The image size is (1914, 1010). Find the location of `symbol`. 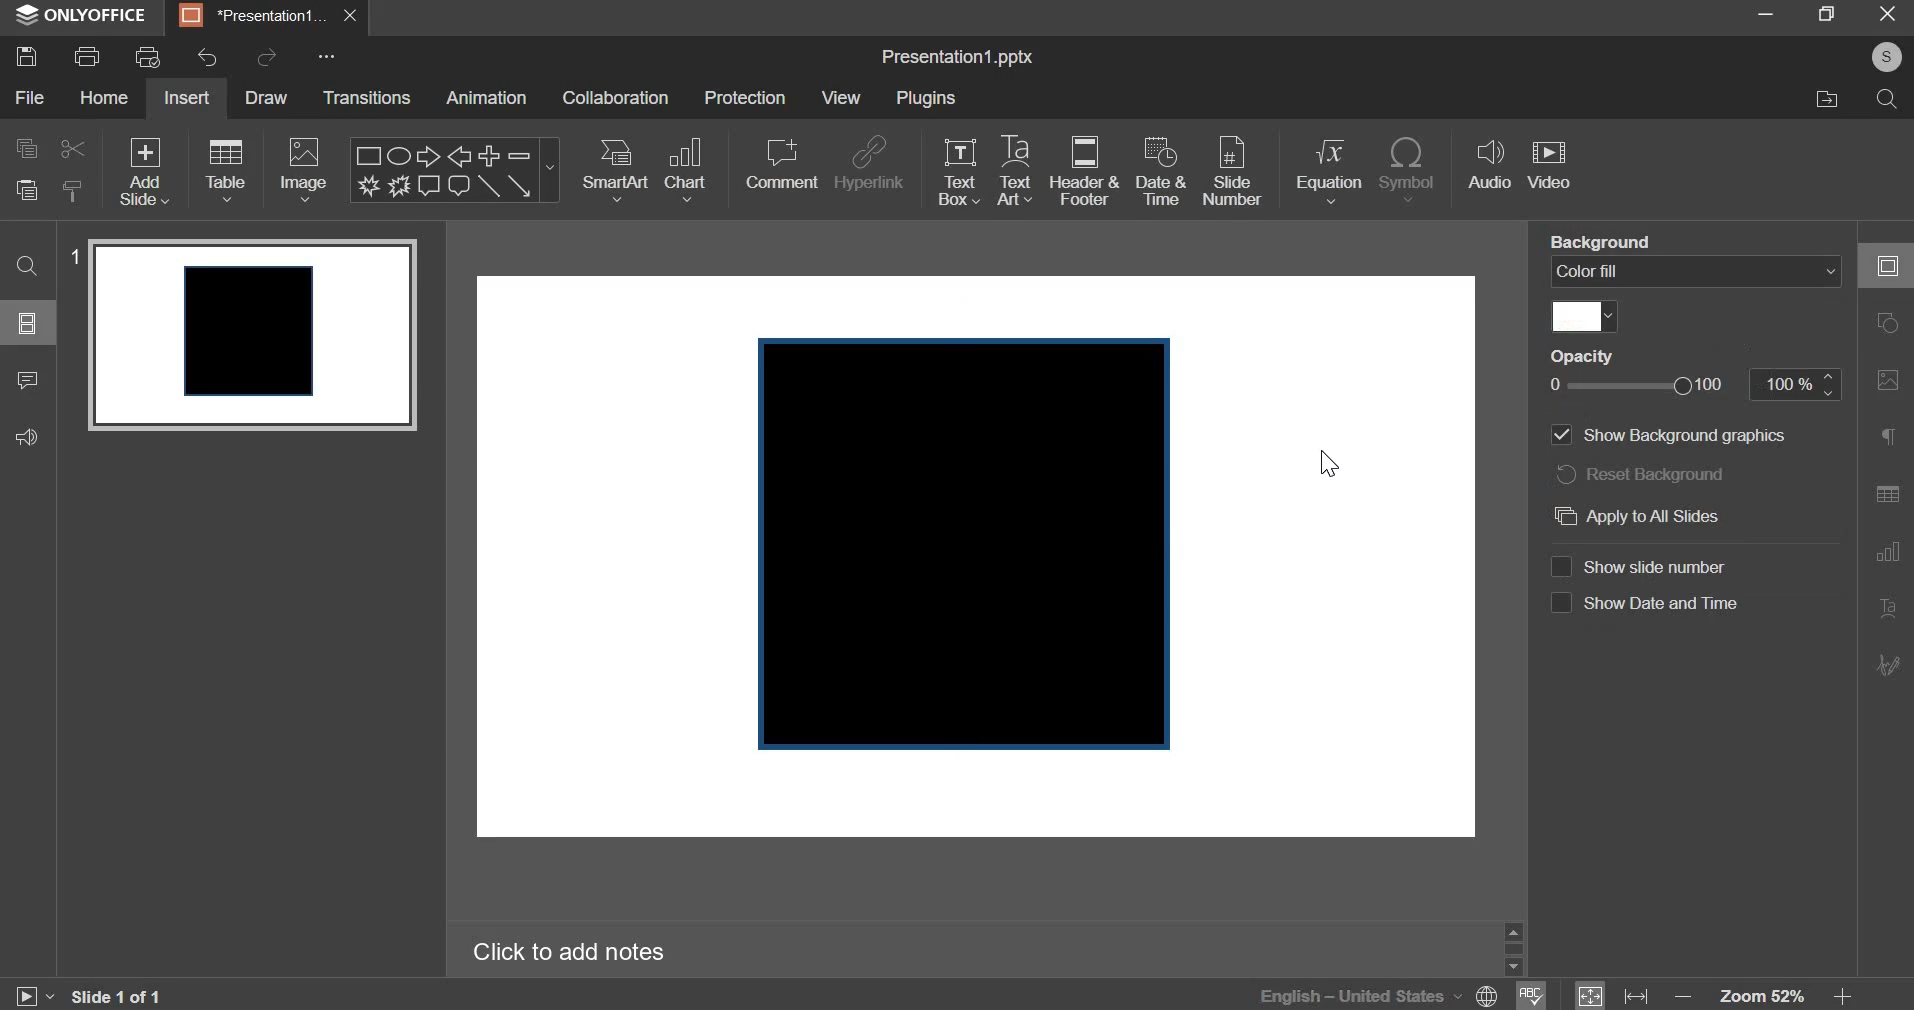

symbol is located at coordinates (1408, 168).